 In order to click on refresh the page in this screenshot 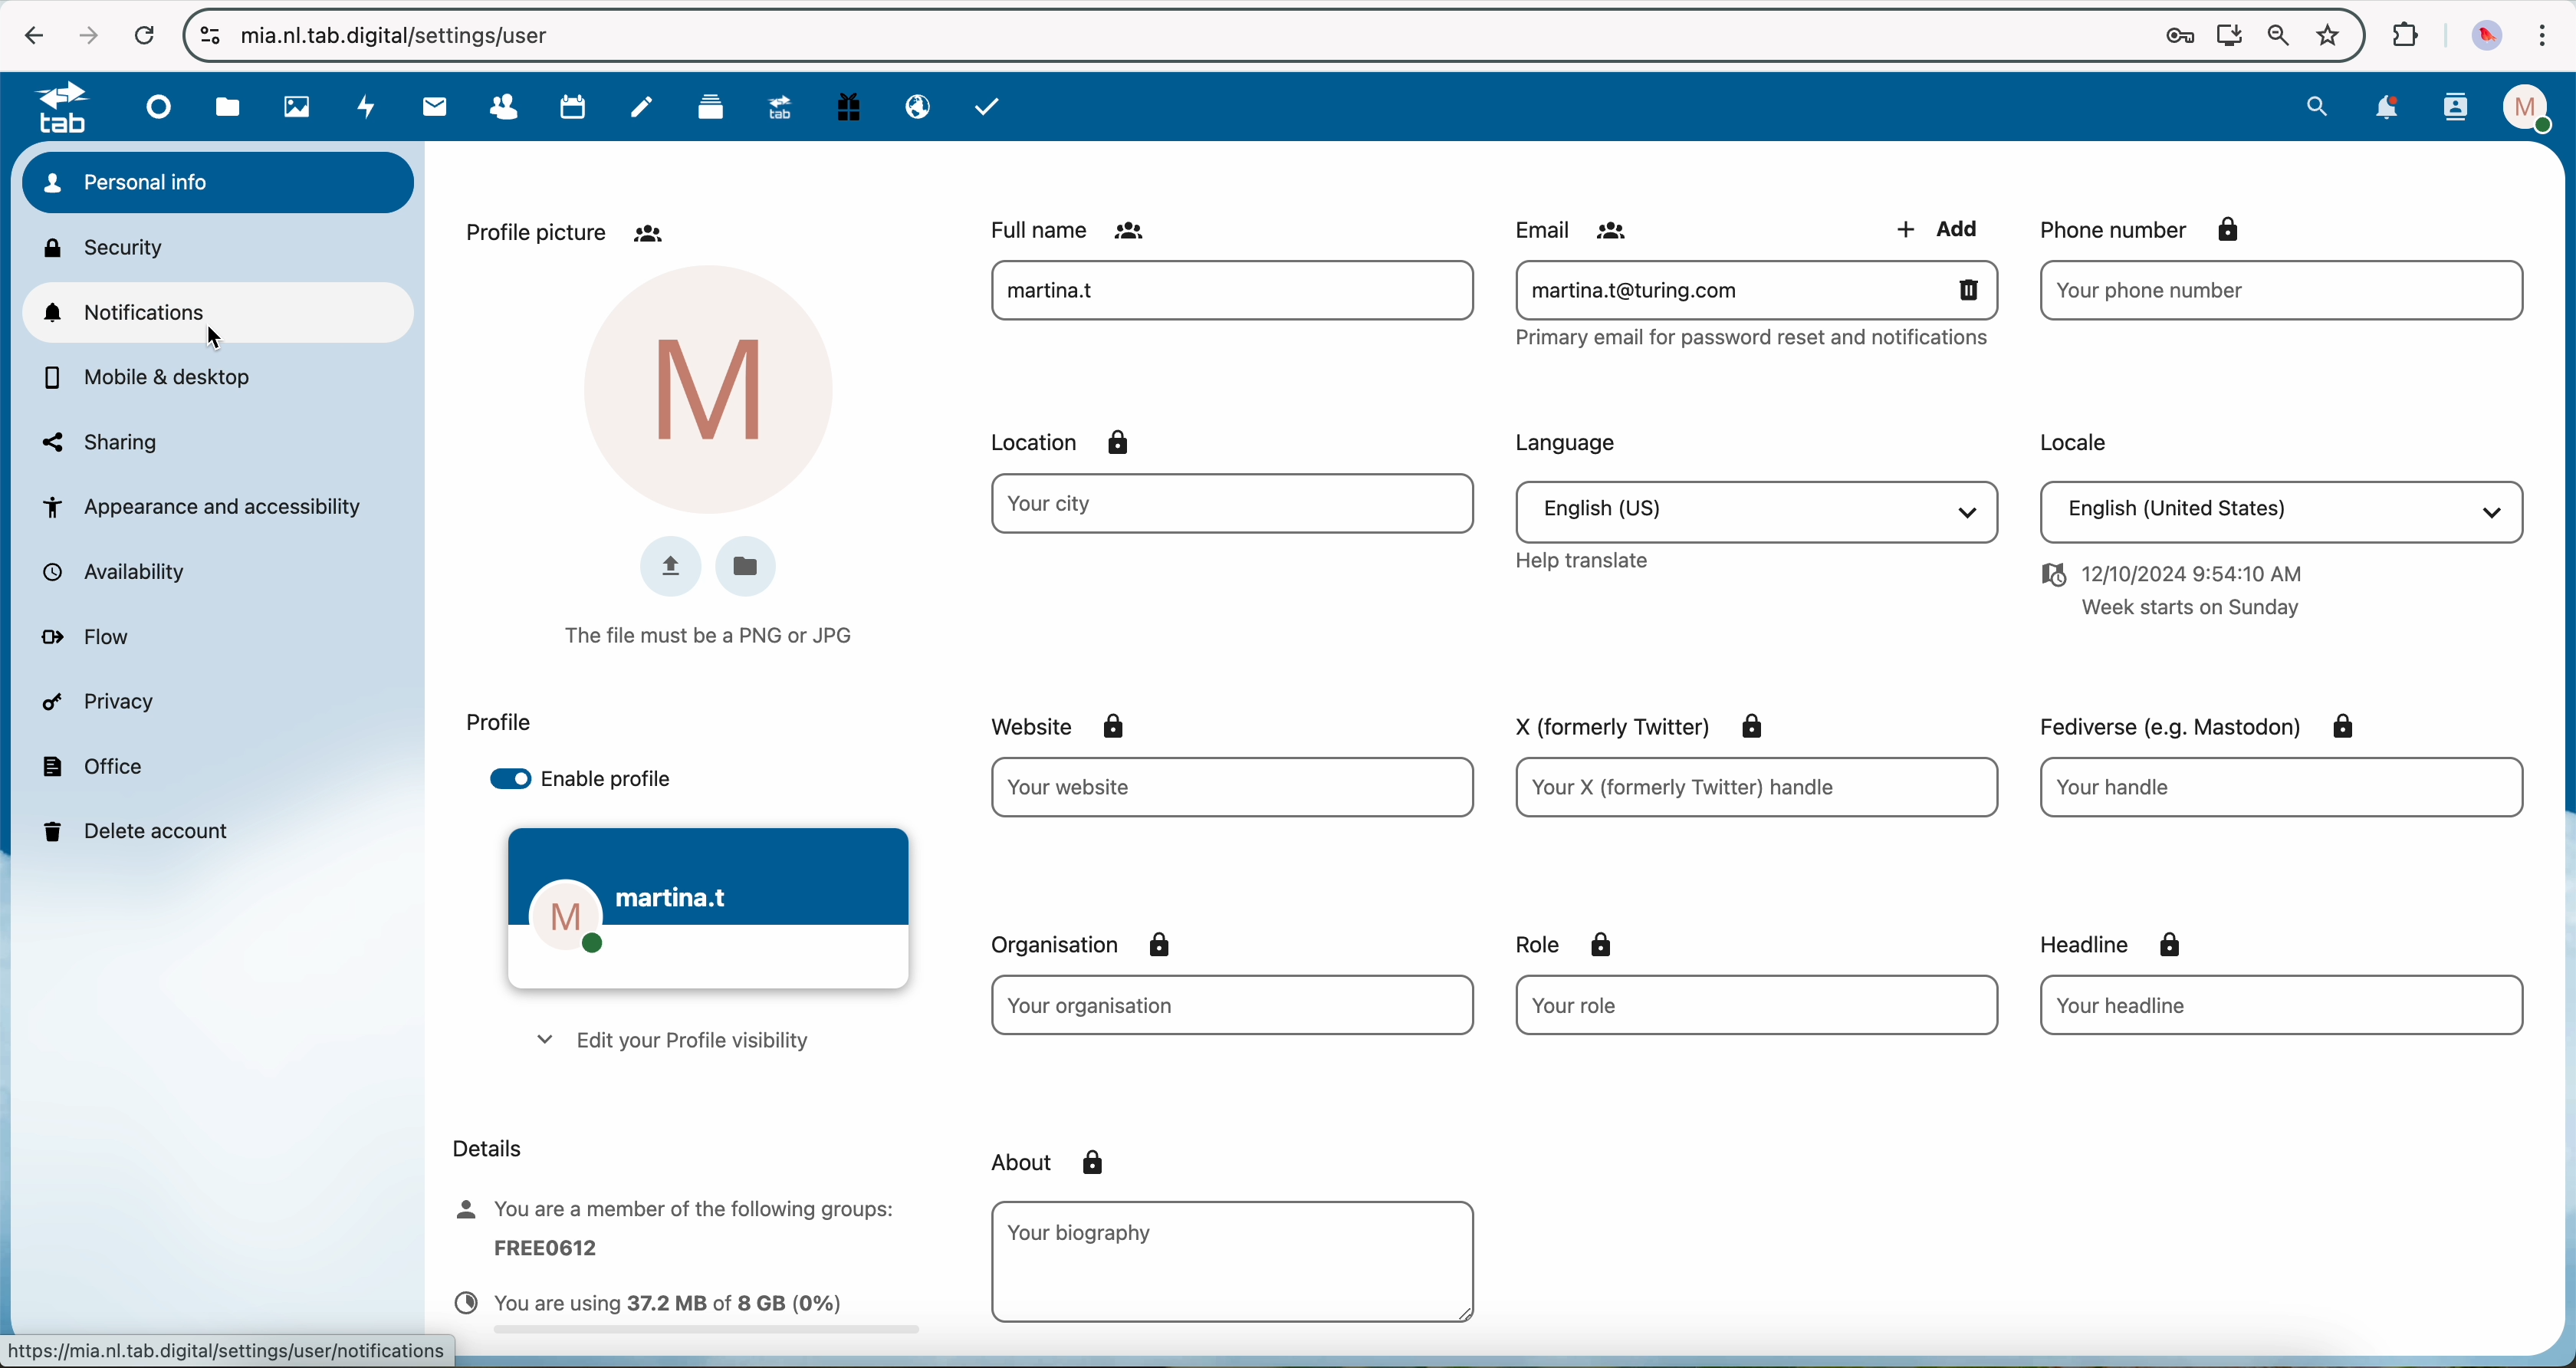, I will do `click(143, 34)`.